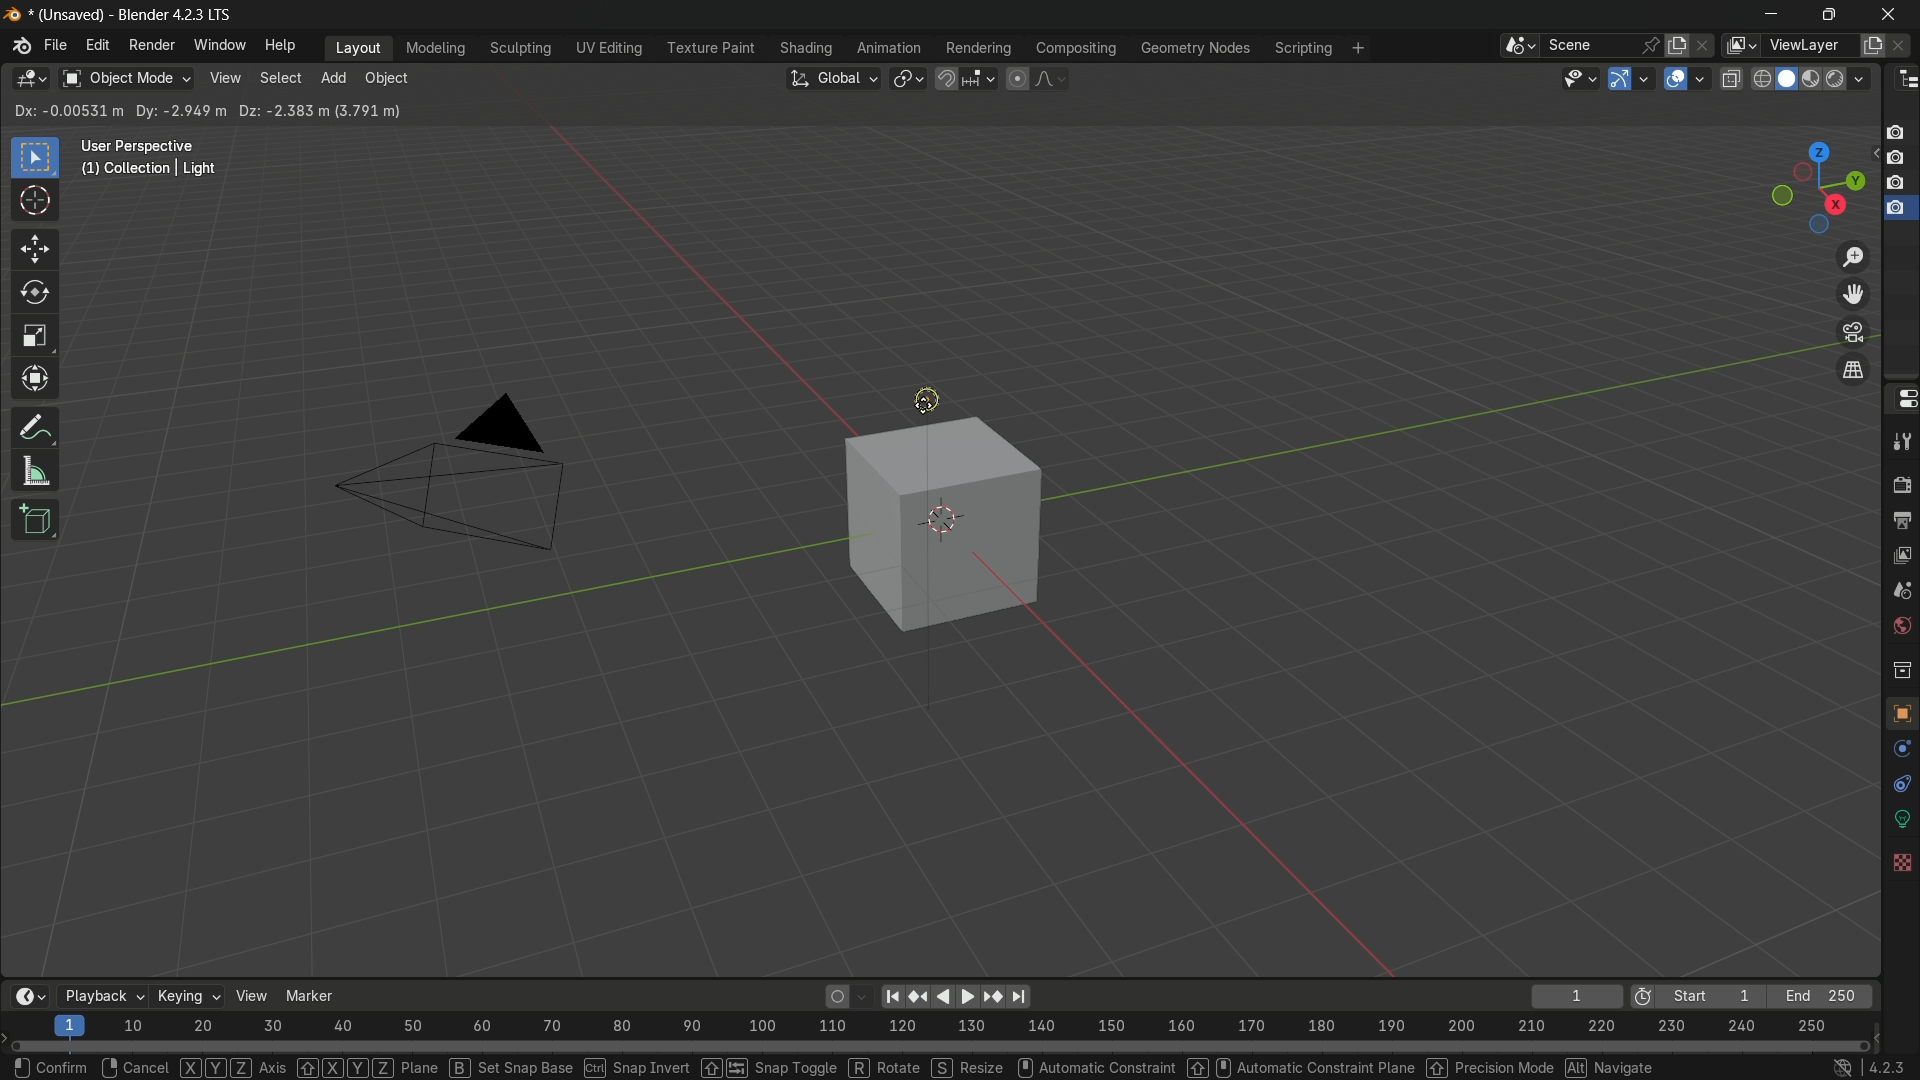 The width and height of the screenshot is (1920, 1080). Describe the element at coordinates (978, 48) in the screenshot. I see `rendering menu` at that location.